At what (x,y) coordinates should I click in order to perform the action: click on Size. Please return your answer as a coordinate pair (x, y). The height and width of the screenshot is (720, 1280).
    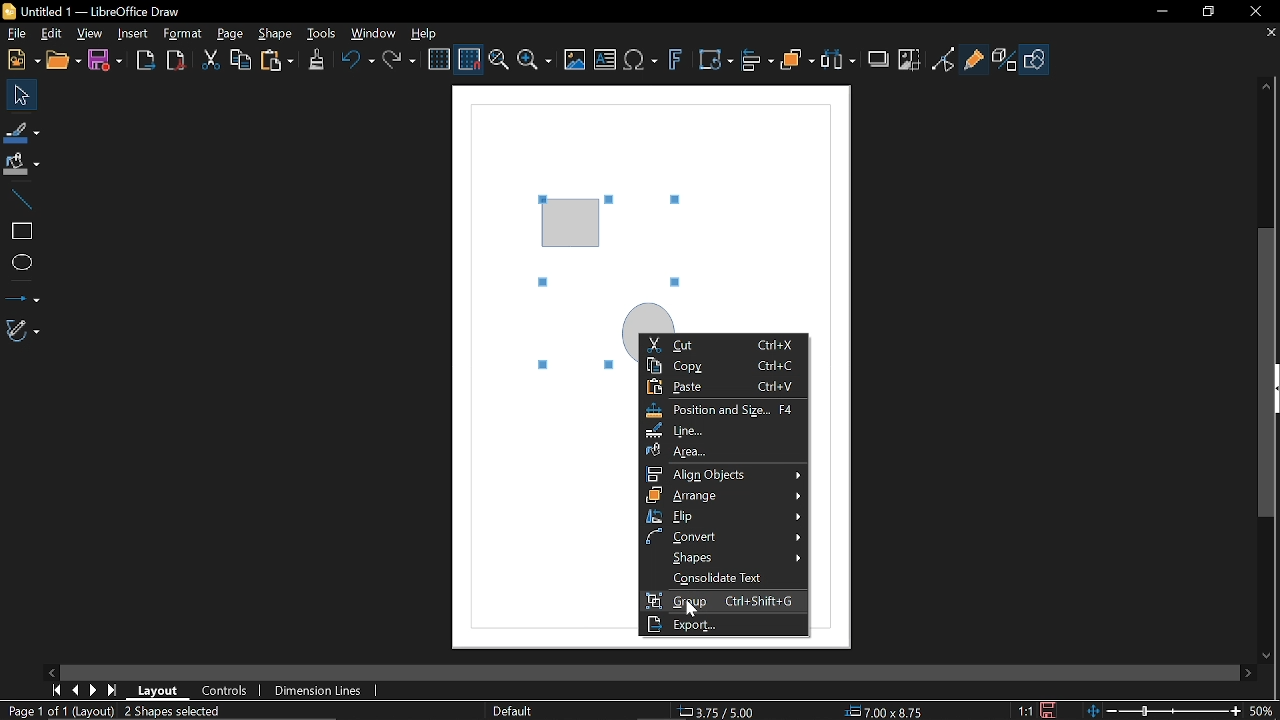
    Looking at the image, I should click on (891, 712).